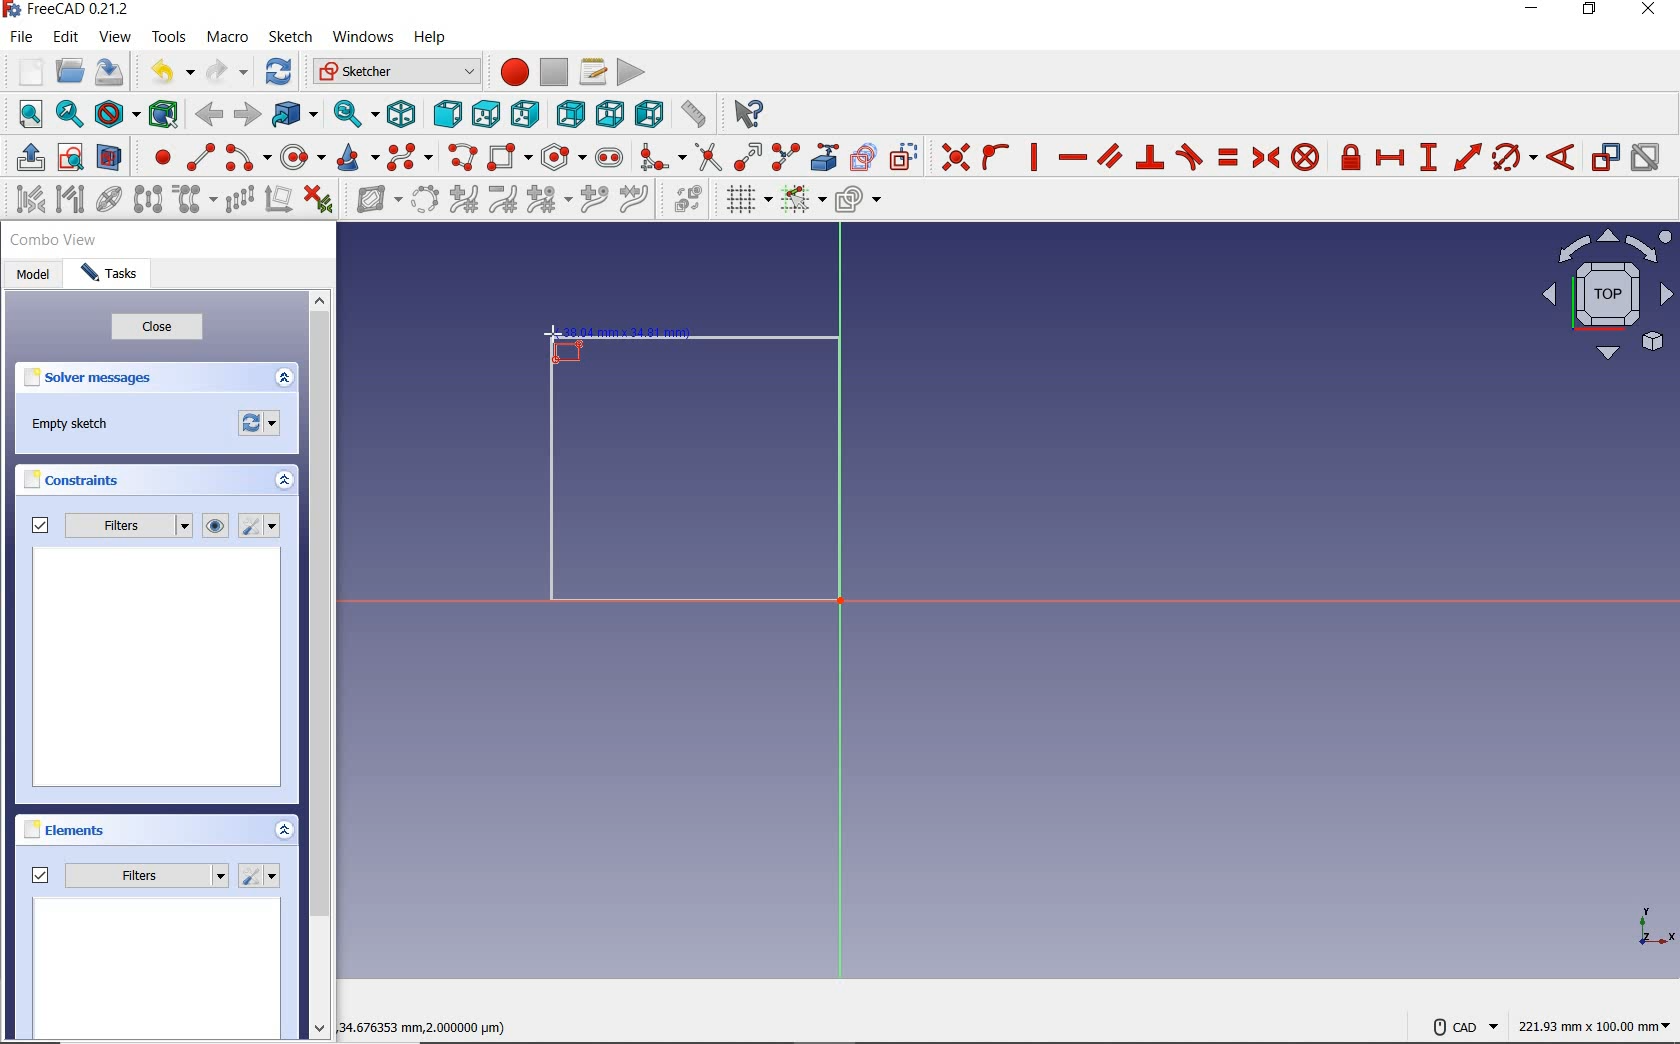 The height and width of the screenshot is (1044, 1680). I want to click on switch between workbenches, so click(396, 72).